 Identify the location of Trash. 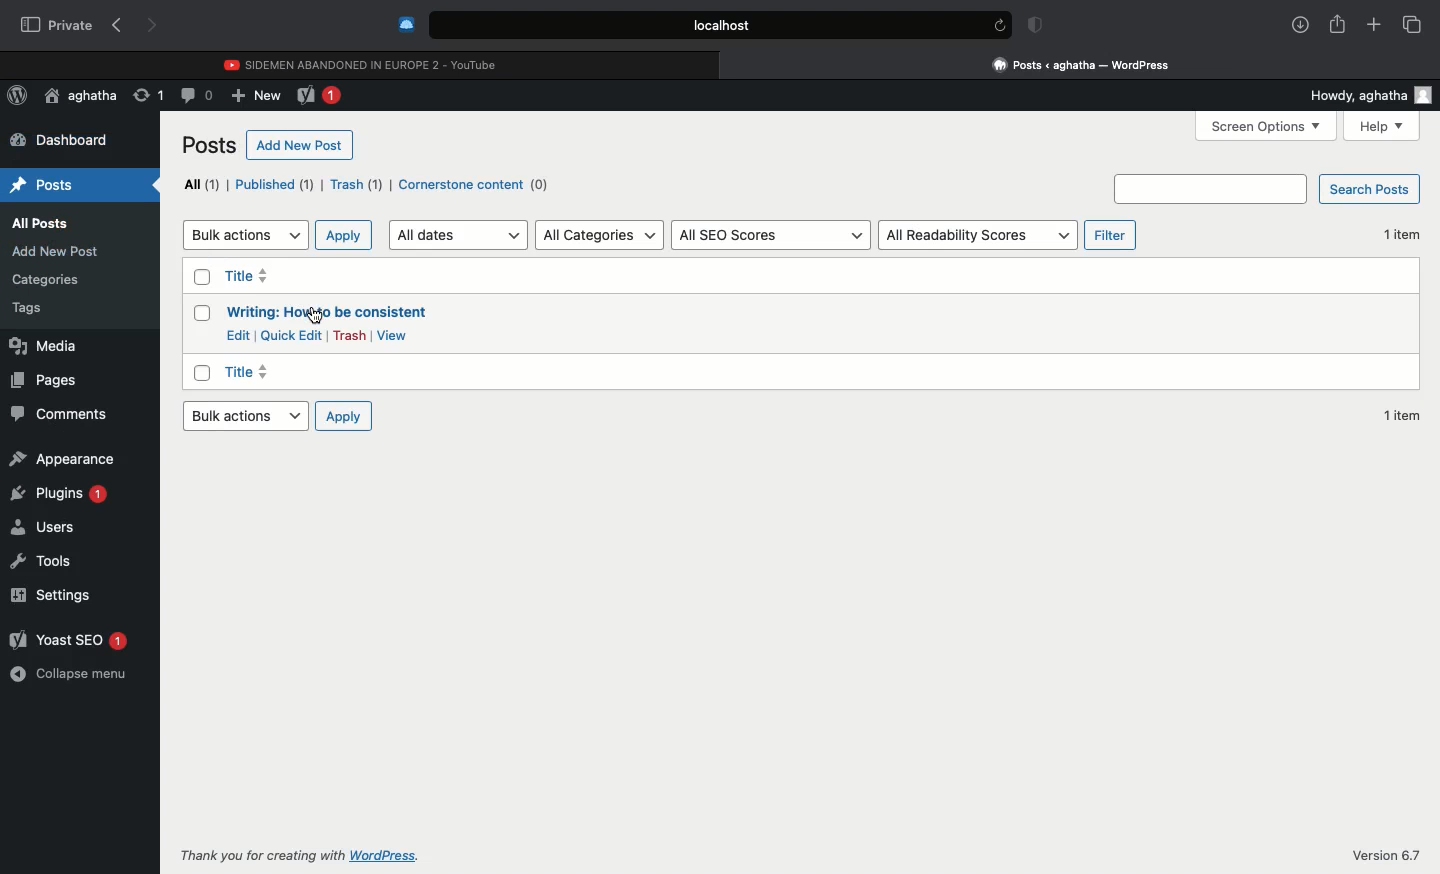
(350, 335).